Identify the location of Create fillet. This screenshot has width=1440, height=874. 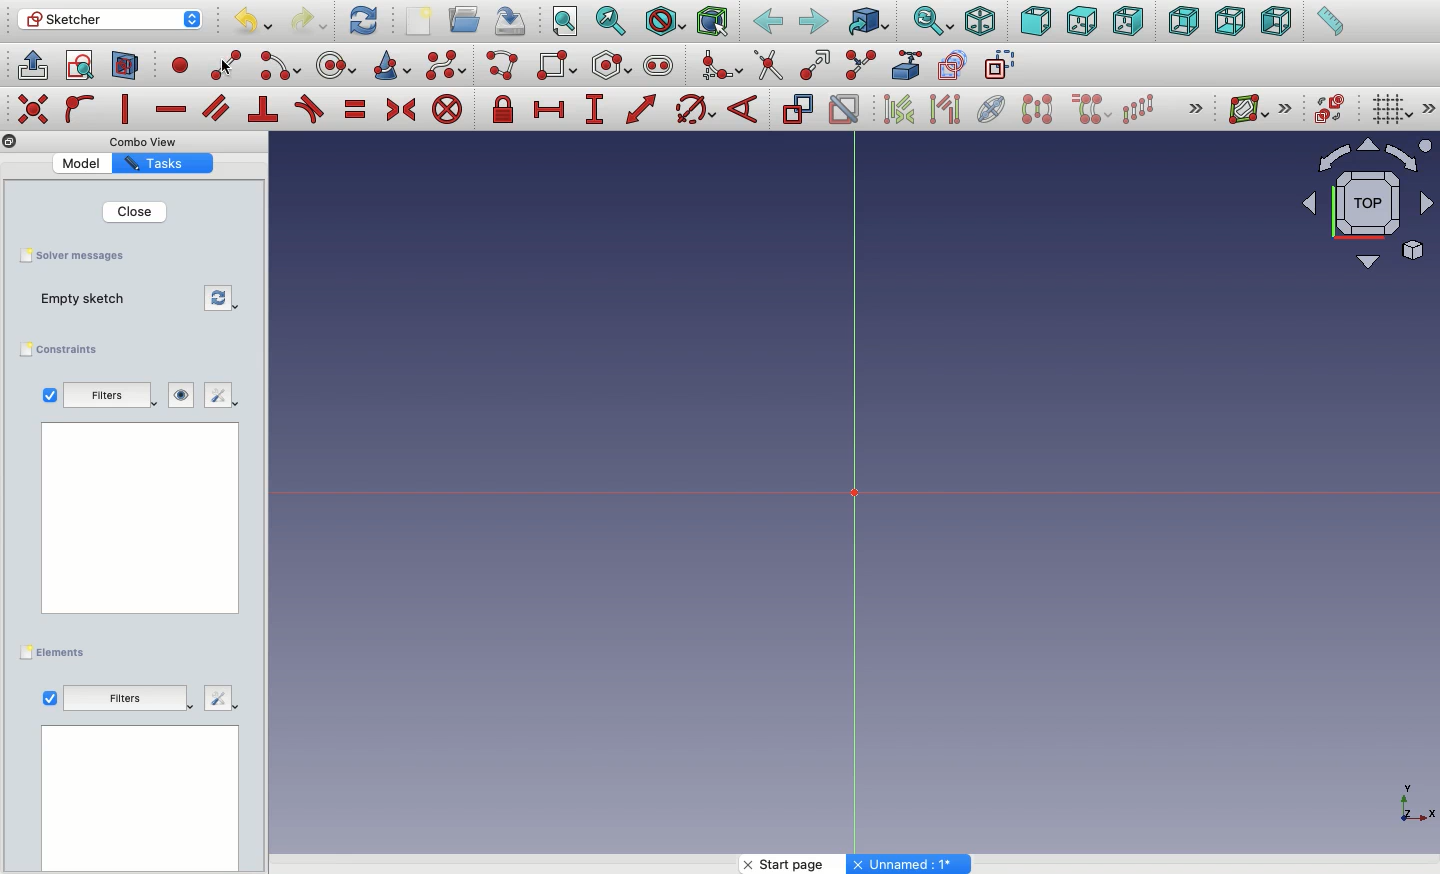
(720, 66).